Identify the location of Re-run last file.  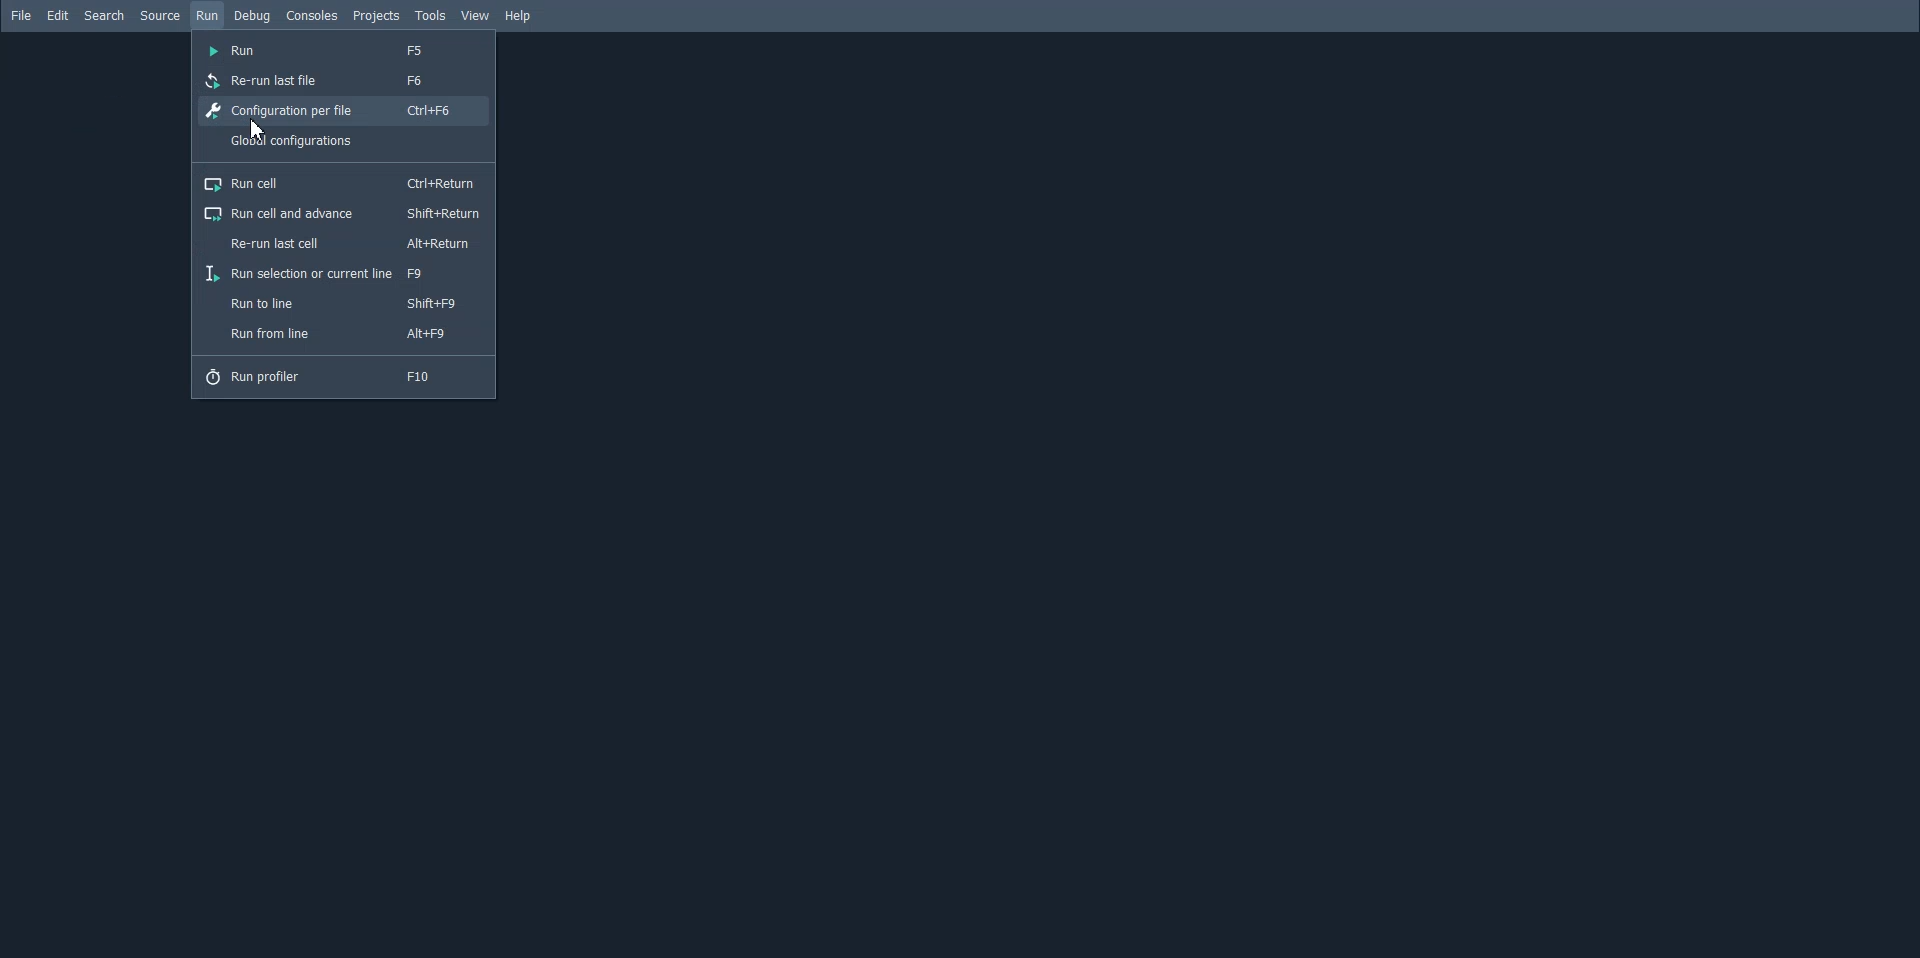
(338, 80).